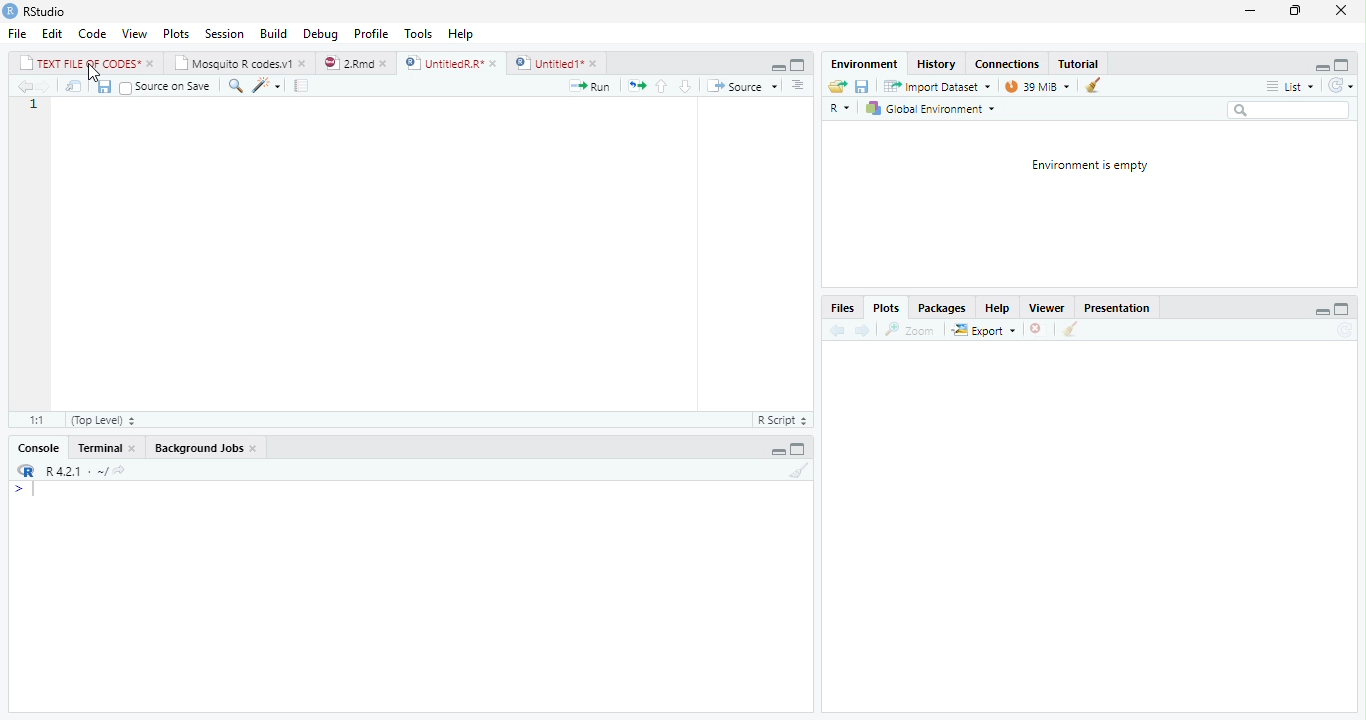 The height and width of the screenshot is (720, 1366). I want to click on Environment is empty, so click(1091, 165).